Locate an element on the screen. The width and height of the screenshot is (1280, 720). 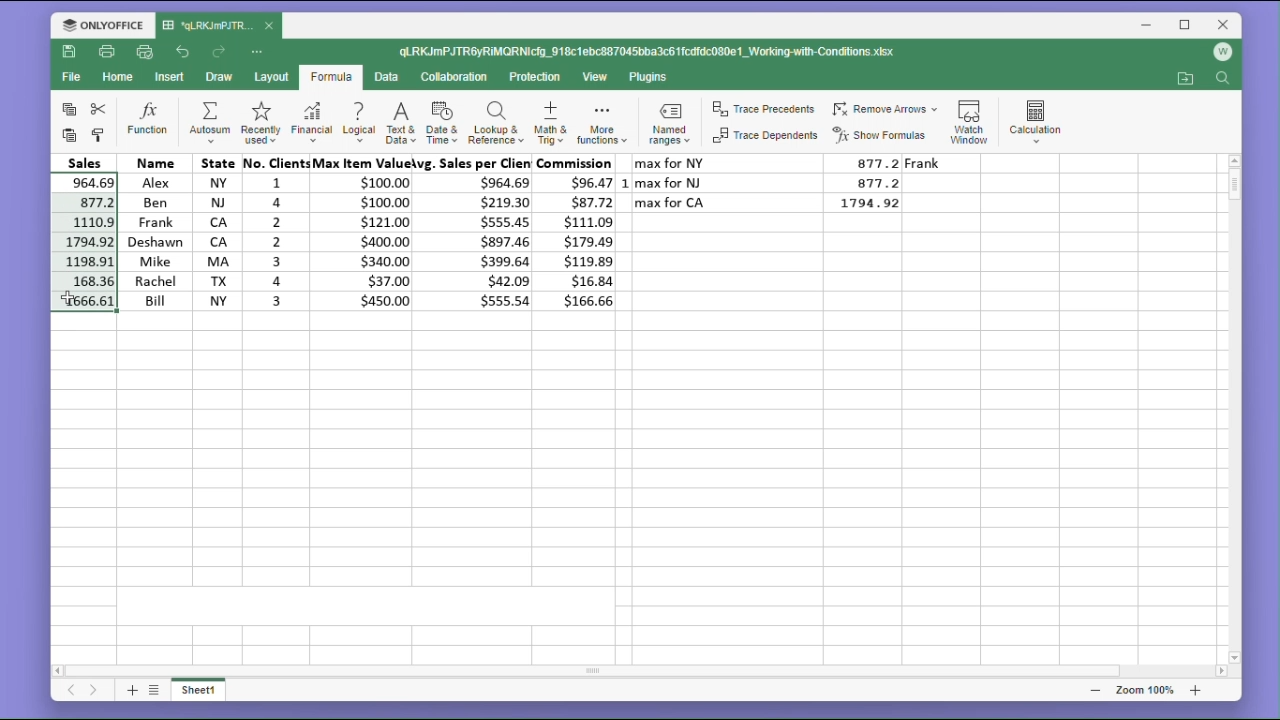
trace predecents is located at coordinates (762, 110).